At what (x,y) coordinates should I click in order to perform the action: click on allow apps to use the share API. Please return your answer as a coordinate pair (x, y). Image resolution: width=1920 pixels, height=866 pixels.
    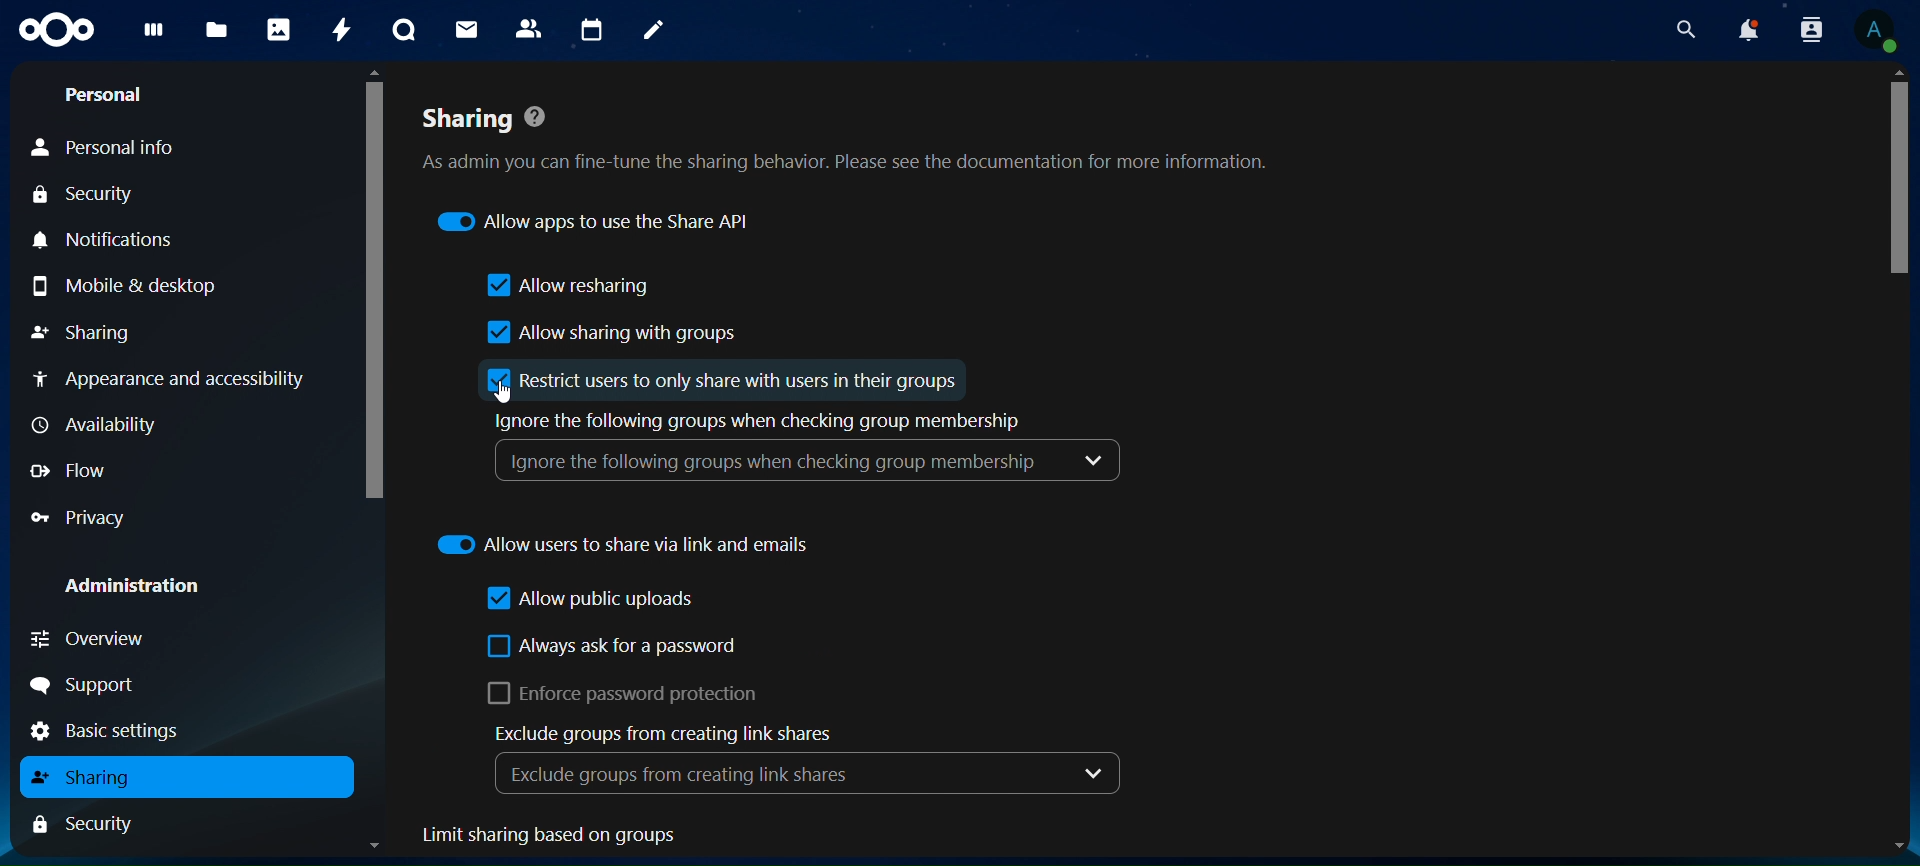
    Looking at the image, I should click on (600, 223).